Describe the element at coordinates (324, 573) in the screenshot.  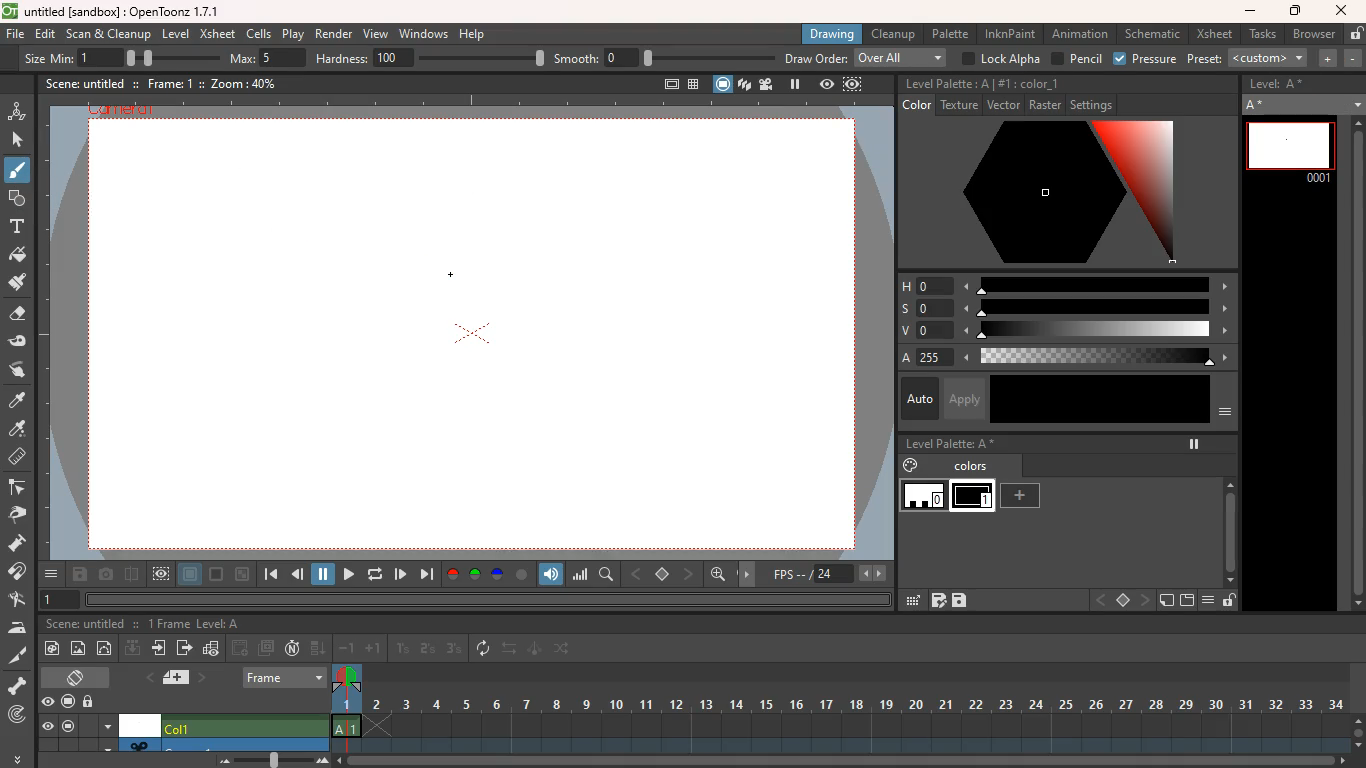
I see `pause` at that location.